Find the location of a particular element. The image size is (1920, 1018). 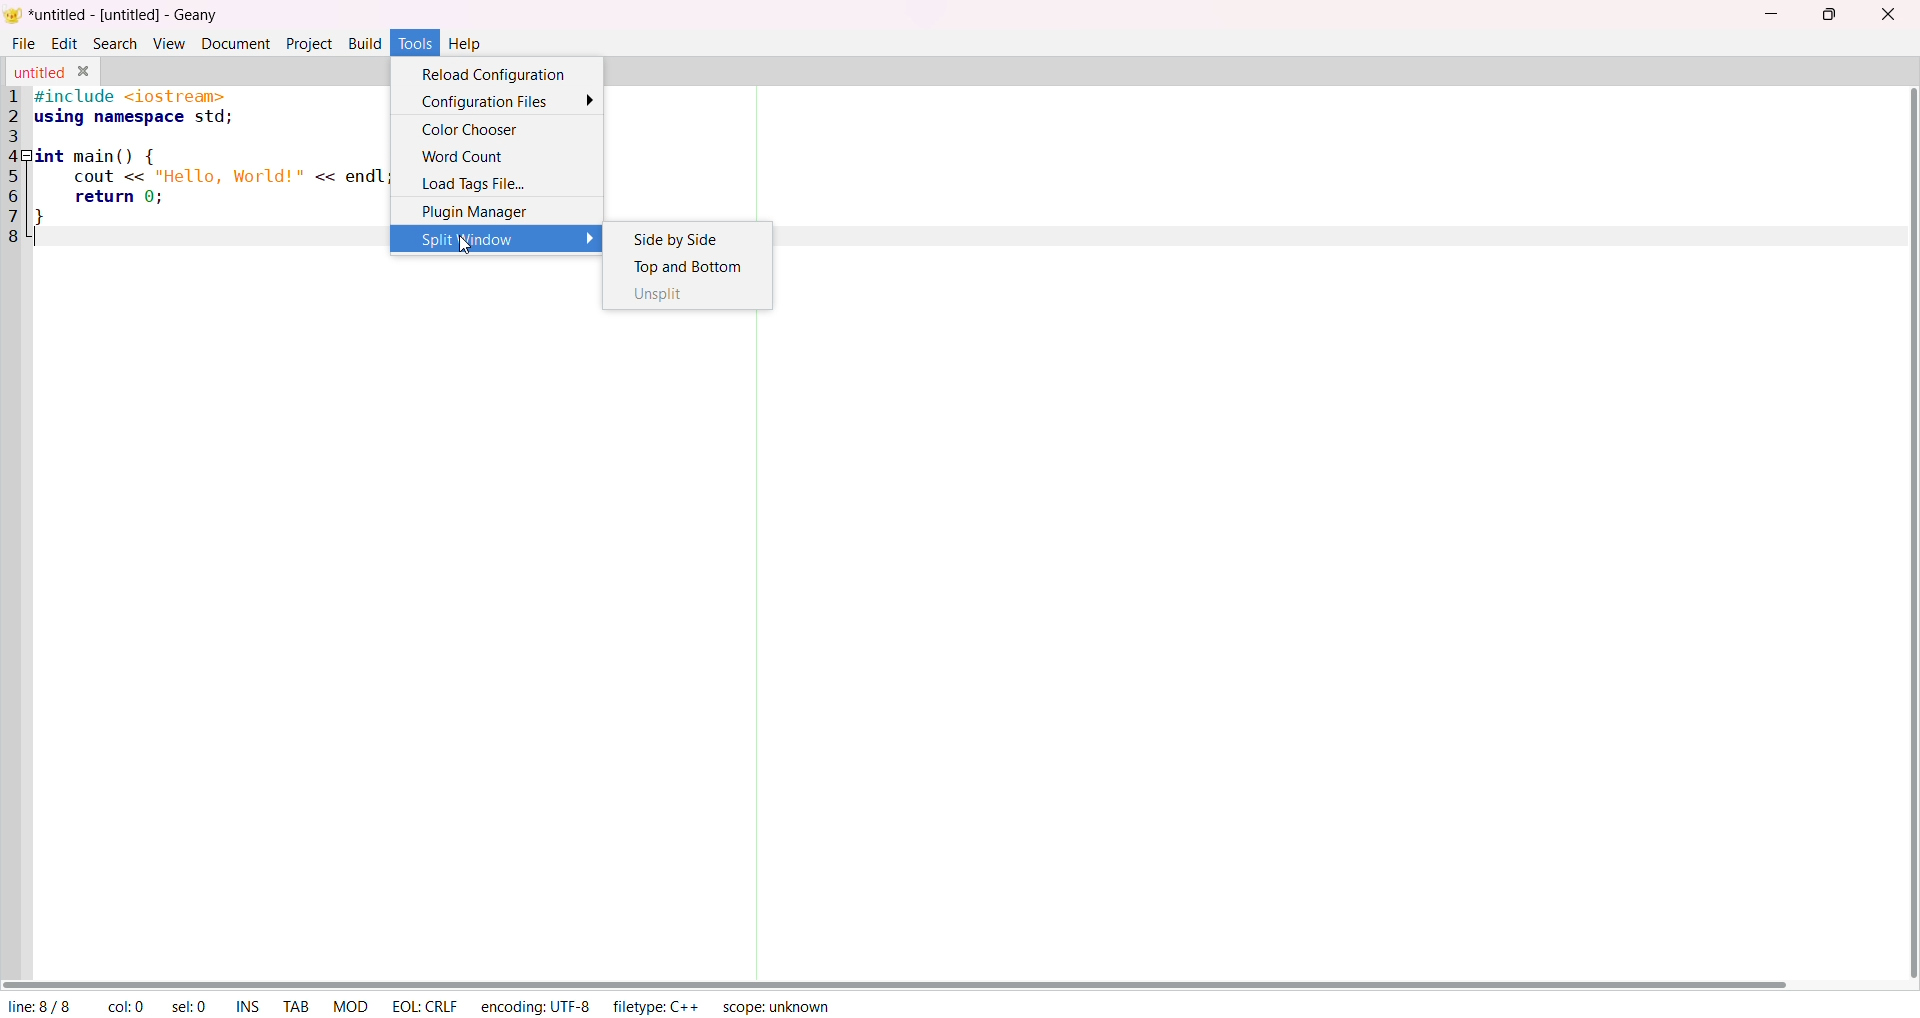

line: 8/8 is located at coordinates (41, 1006).